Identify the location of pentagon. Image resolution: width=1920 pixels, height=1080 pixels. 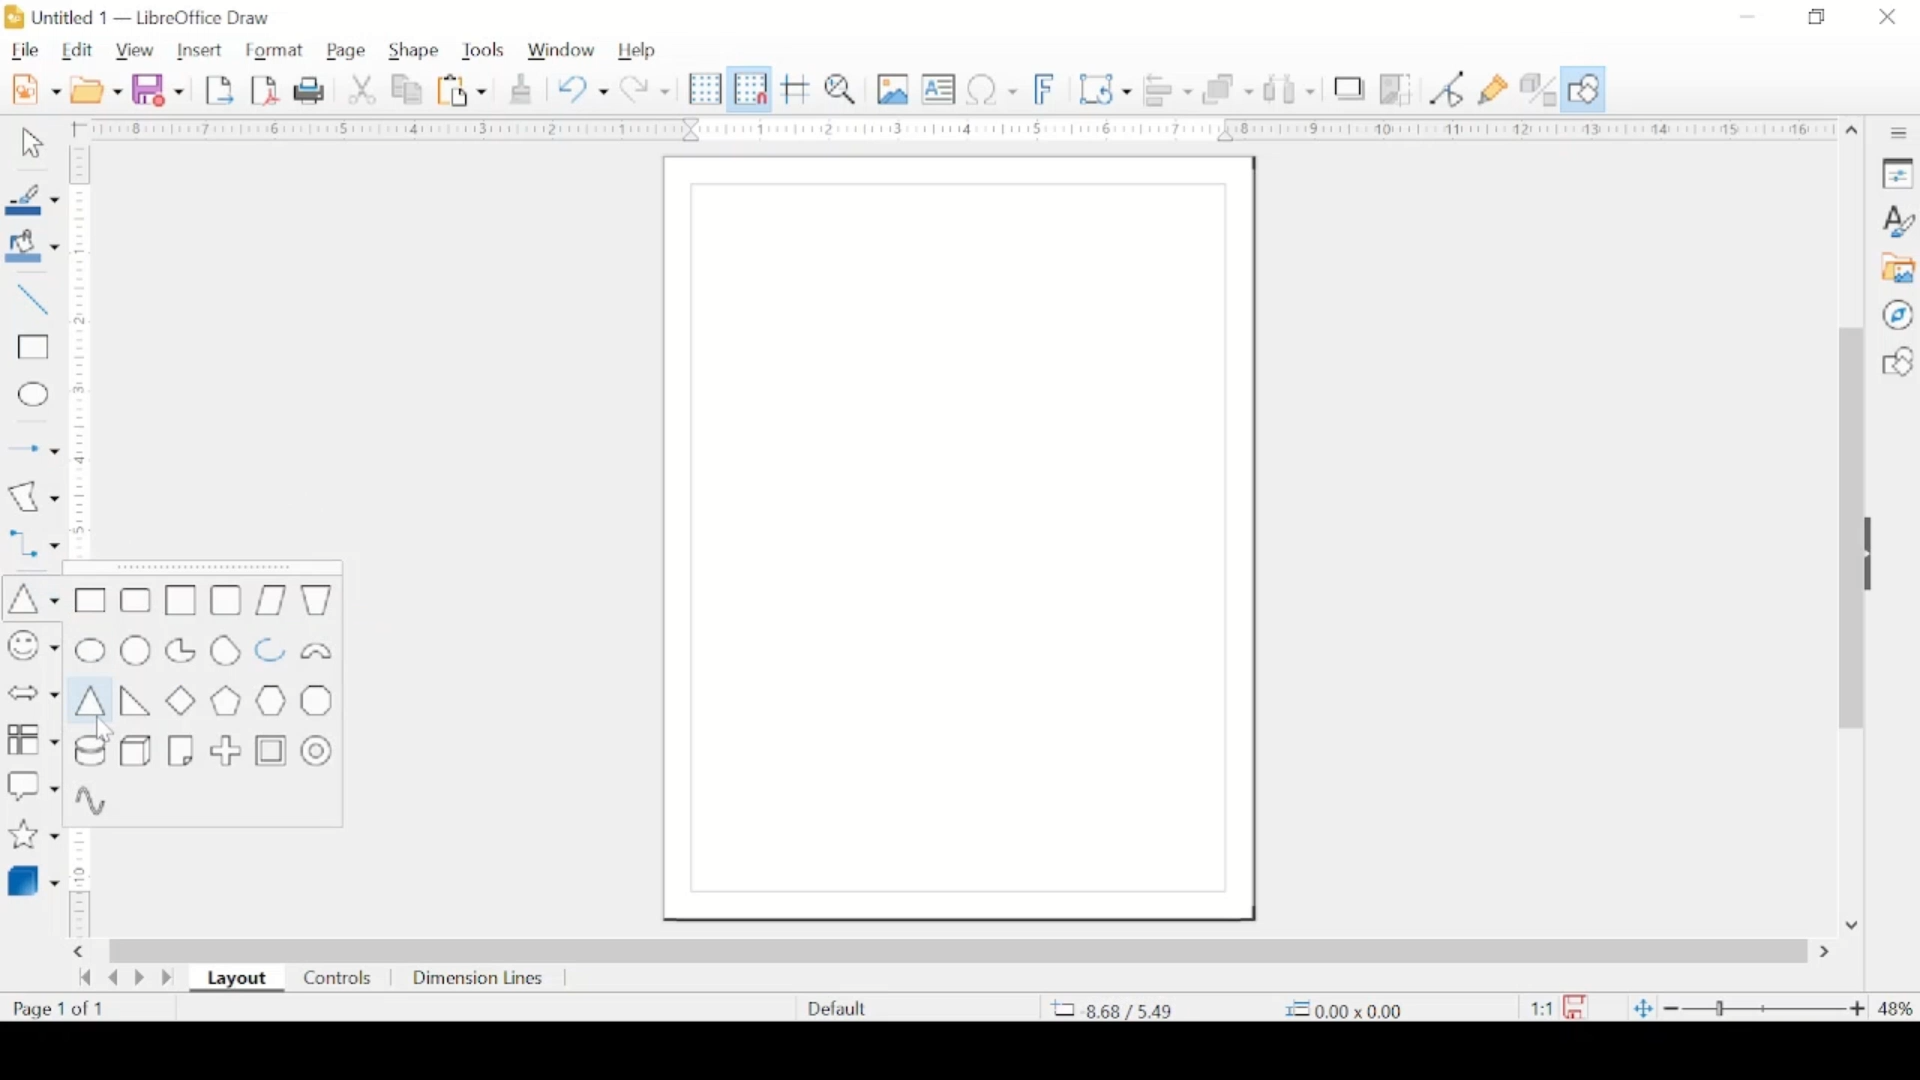
(226, 699).